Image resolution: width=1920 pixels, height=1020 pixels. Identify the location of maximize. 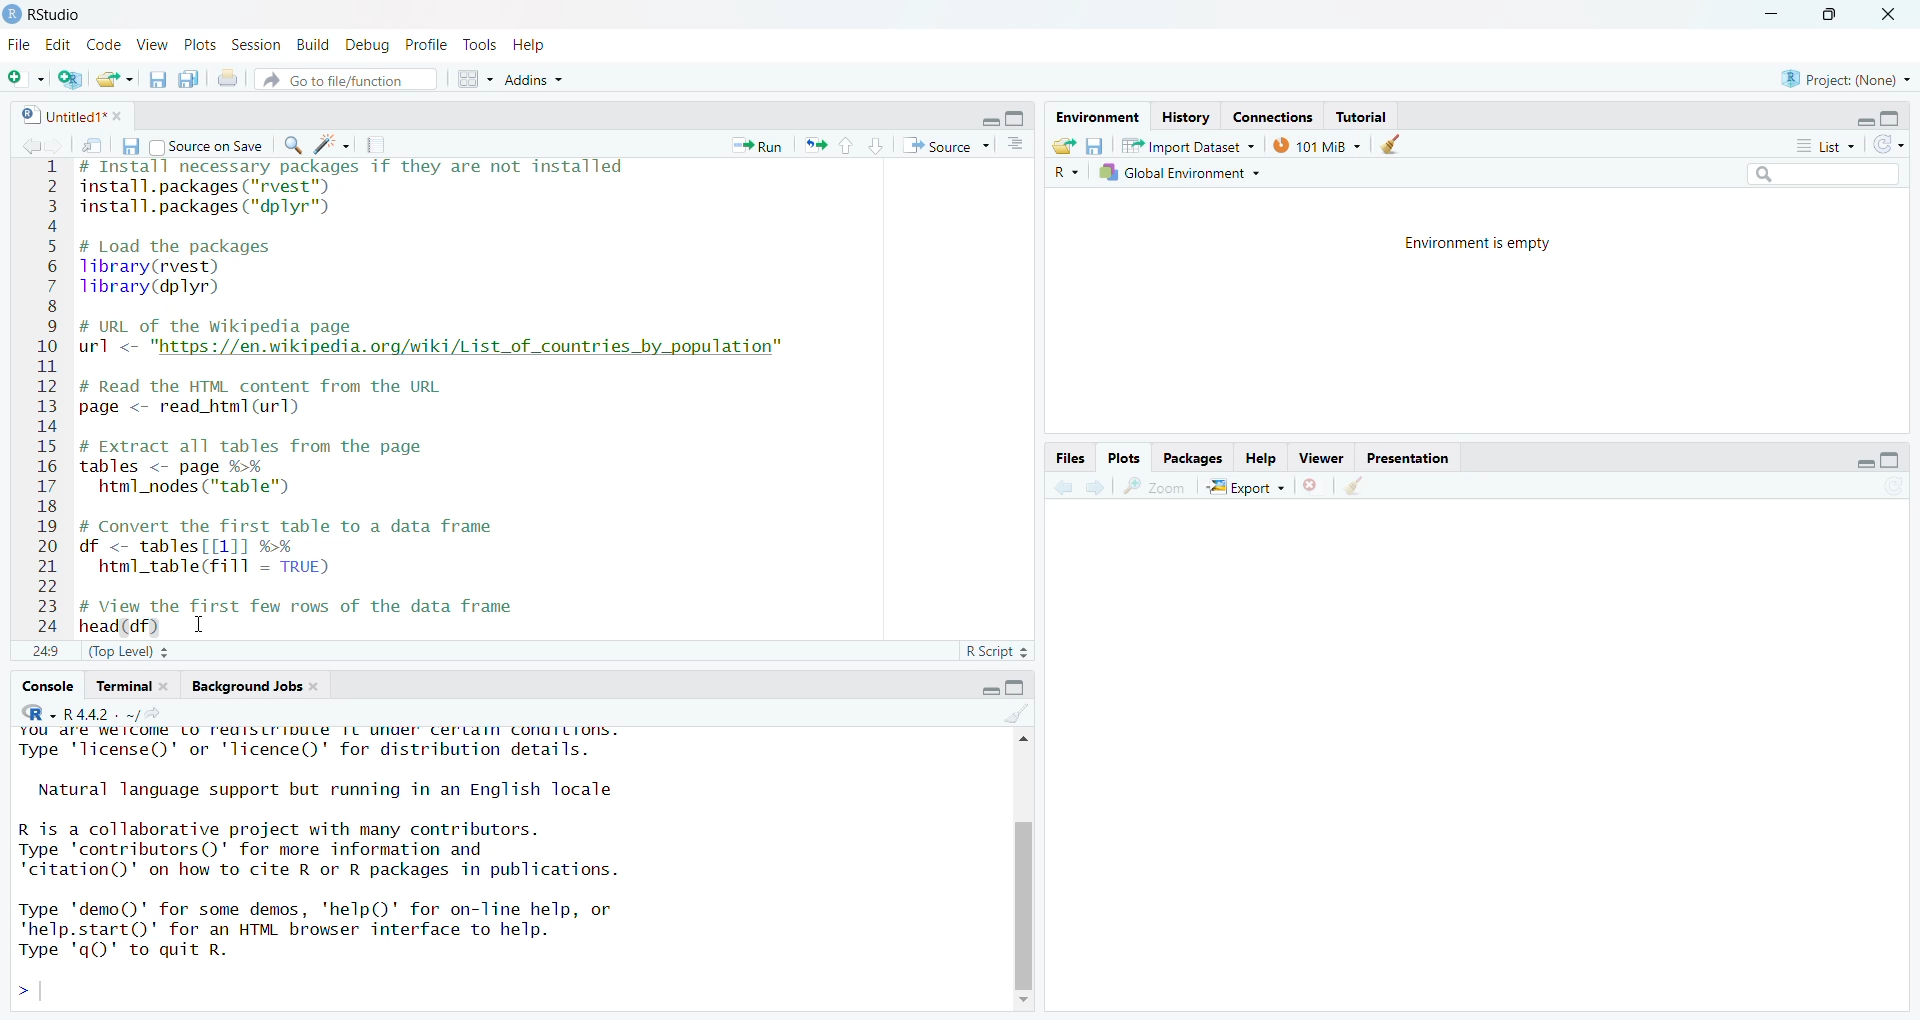
(1891, 118).